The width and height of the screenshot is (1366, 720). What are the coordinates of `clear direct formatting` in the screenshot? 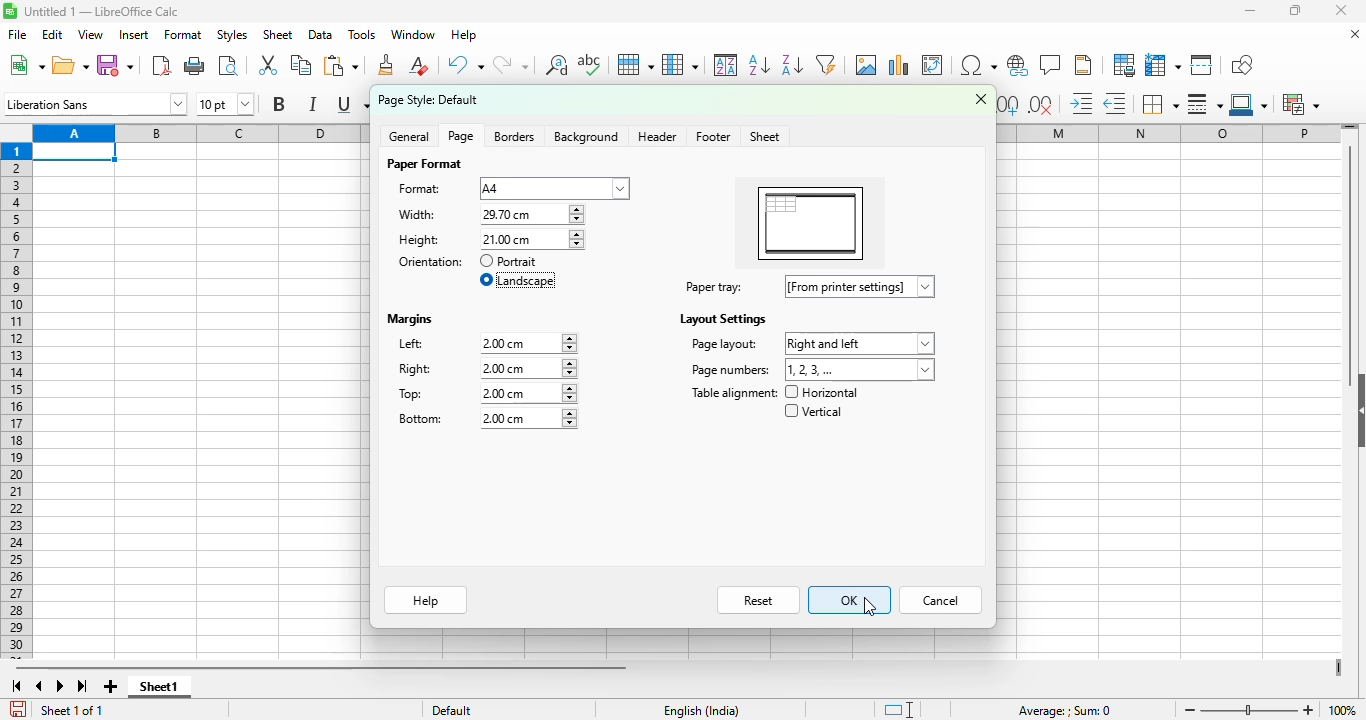 It's located at (419, 65).